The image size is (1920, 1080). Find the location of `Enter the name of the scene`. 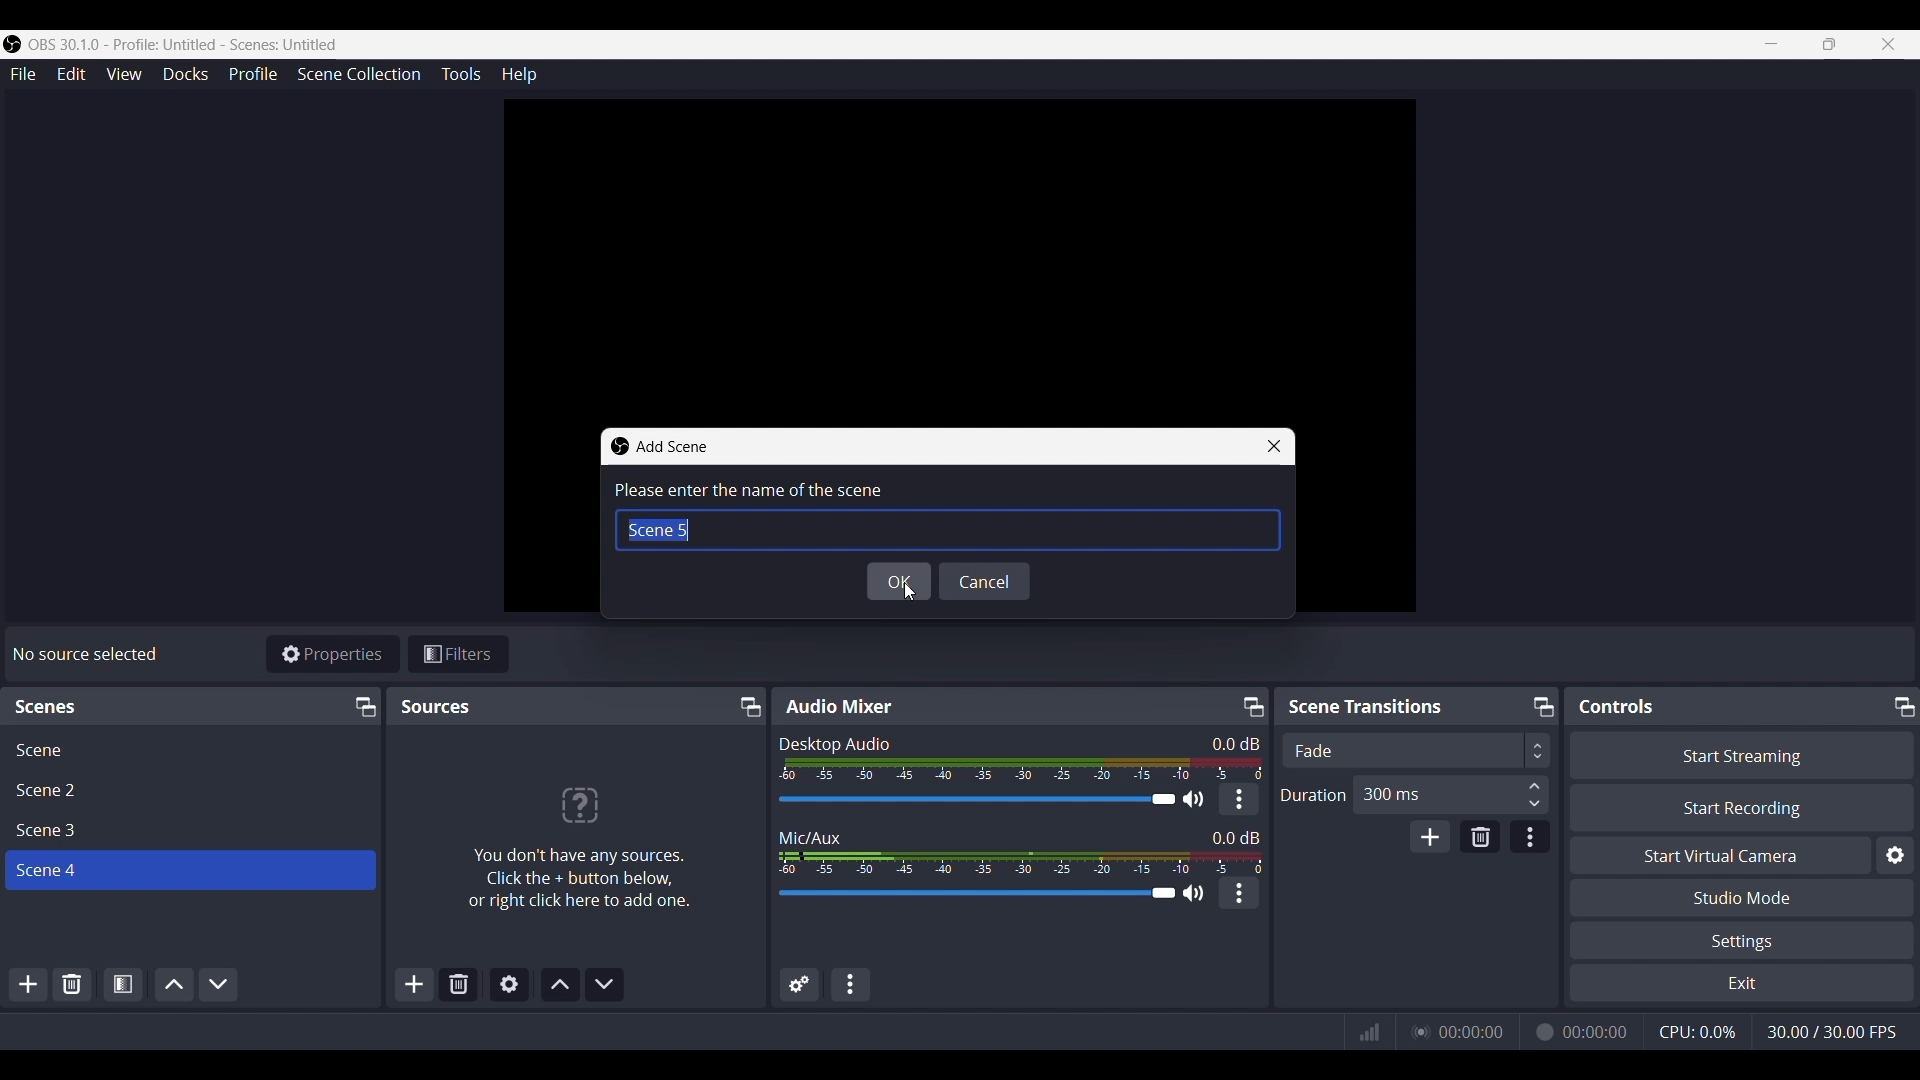

Enter the name of the scene is located at coordinates (950, 492).